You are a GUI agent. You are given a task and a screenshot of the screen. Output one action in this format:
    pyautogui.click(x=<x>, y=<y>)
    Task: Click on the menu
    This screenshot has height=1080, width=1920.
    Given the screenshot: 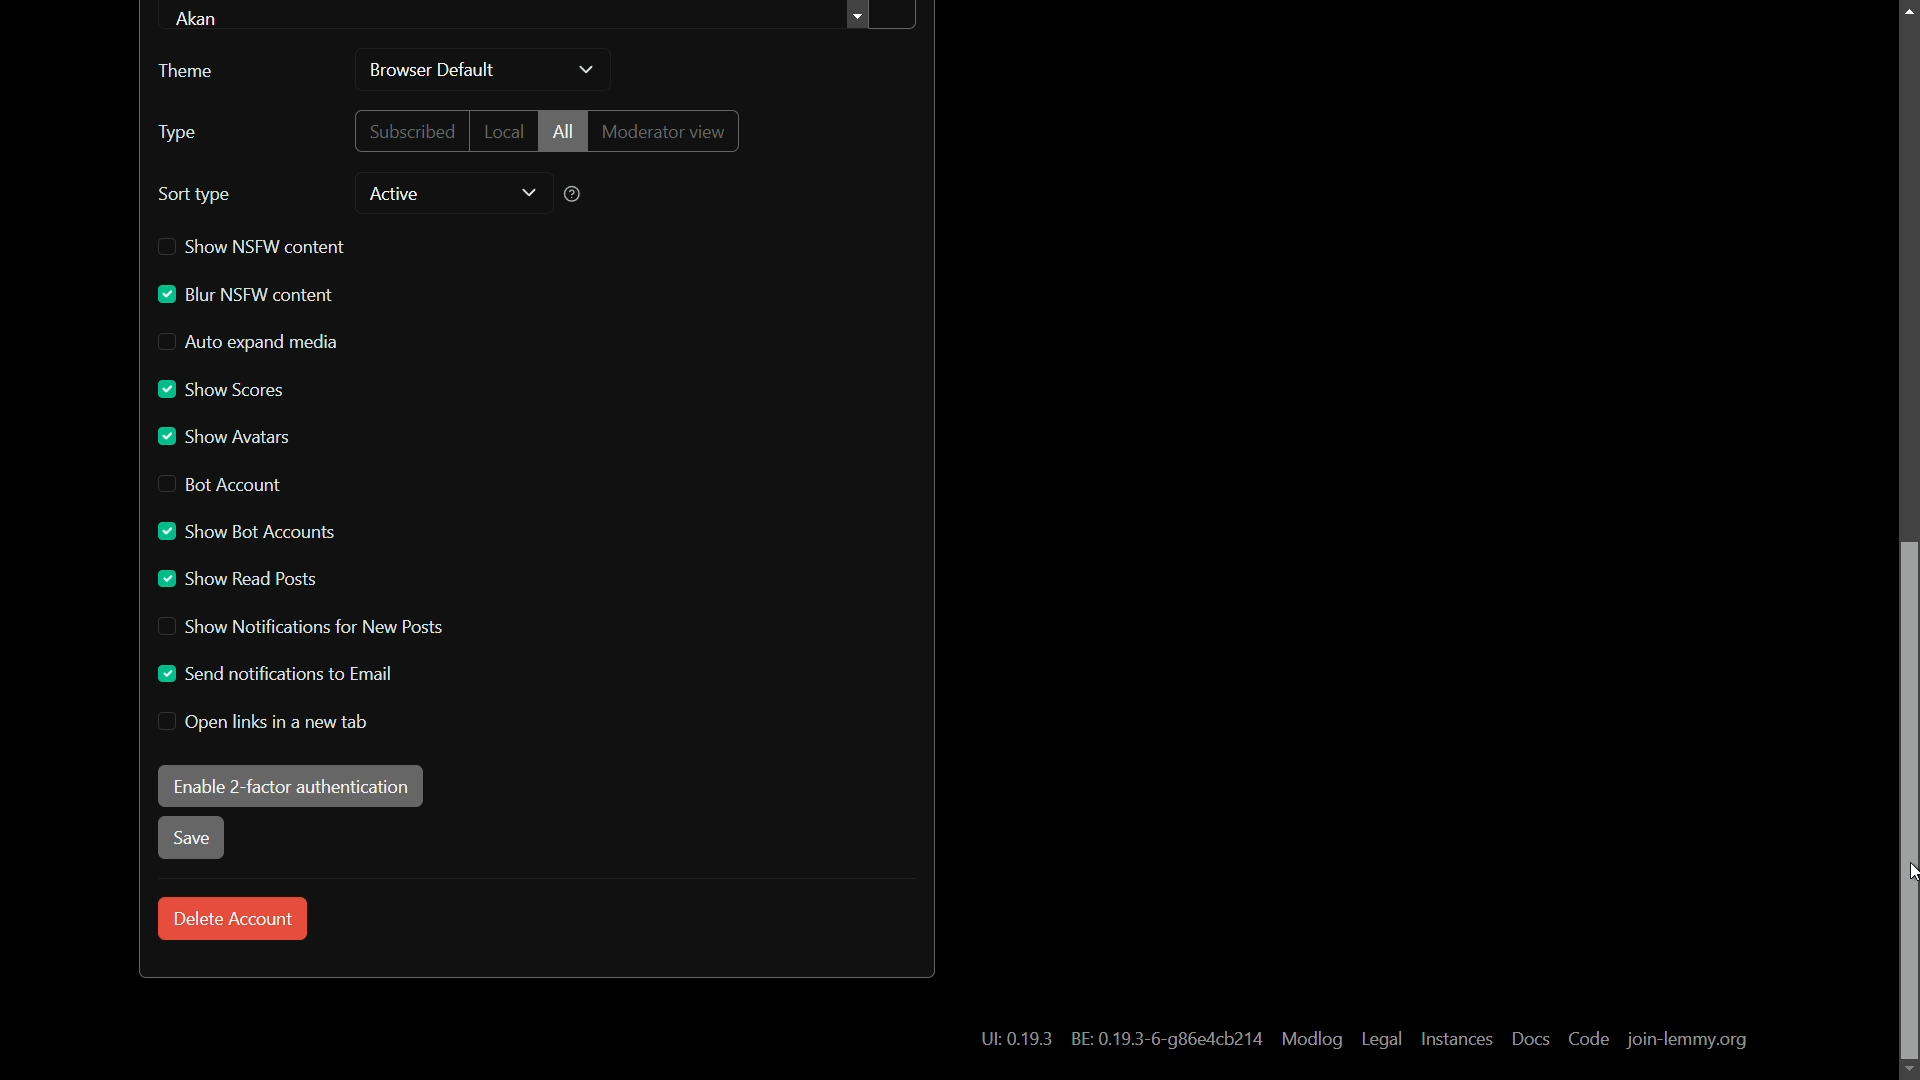 What is the action you would take?
    pyautogui.click(x=881, y=17)
    